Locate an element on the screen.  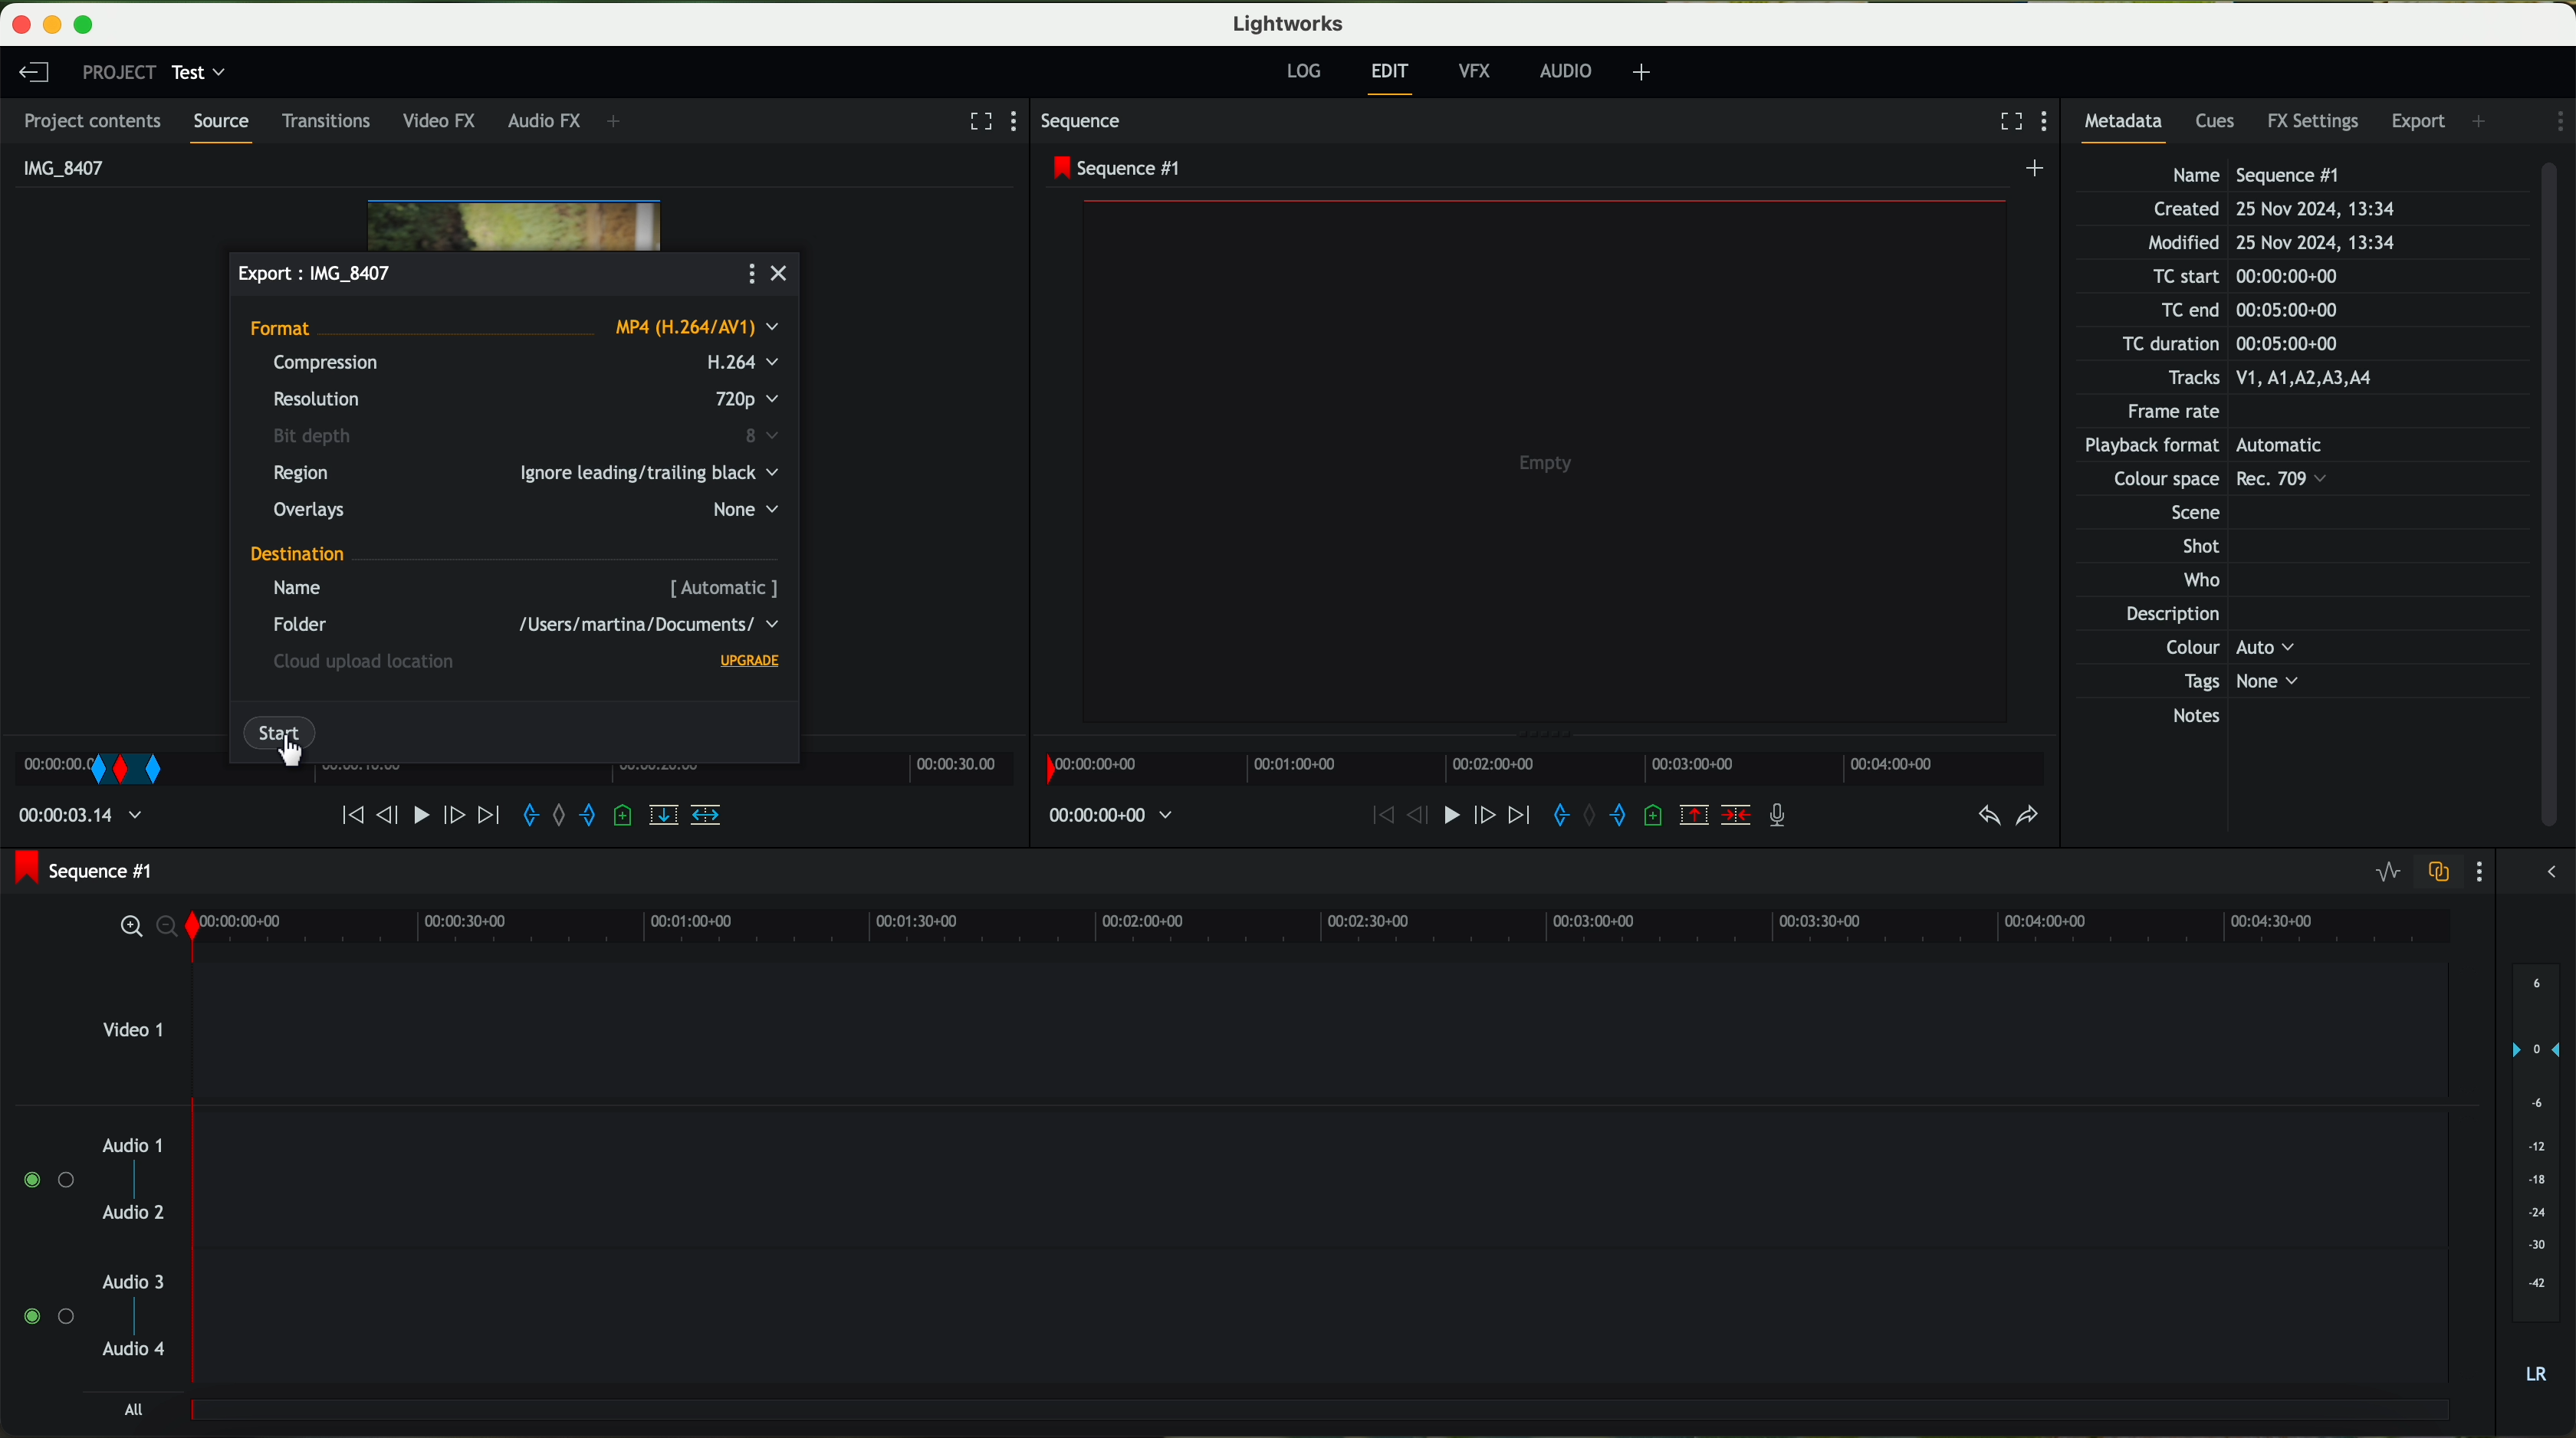
bit depth is located at coordinates (530, 437).